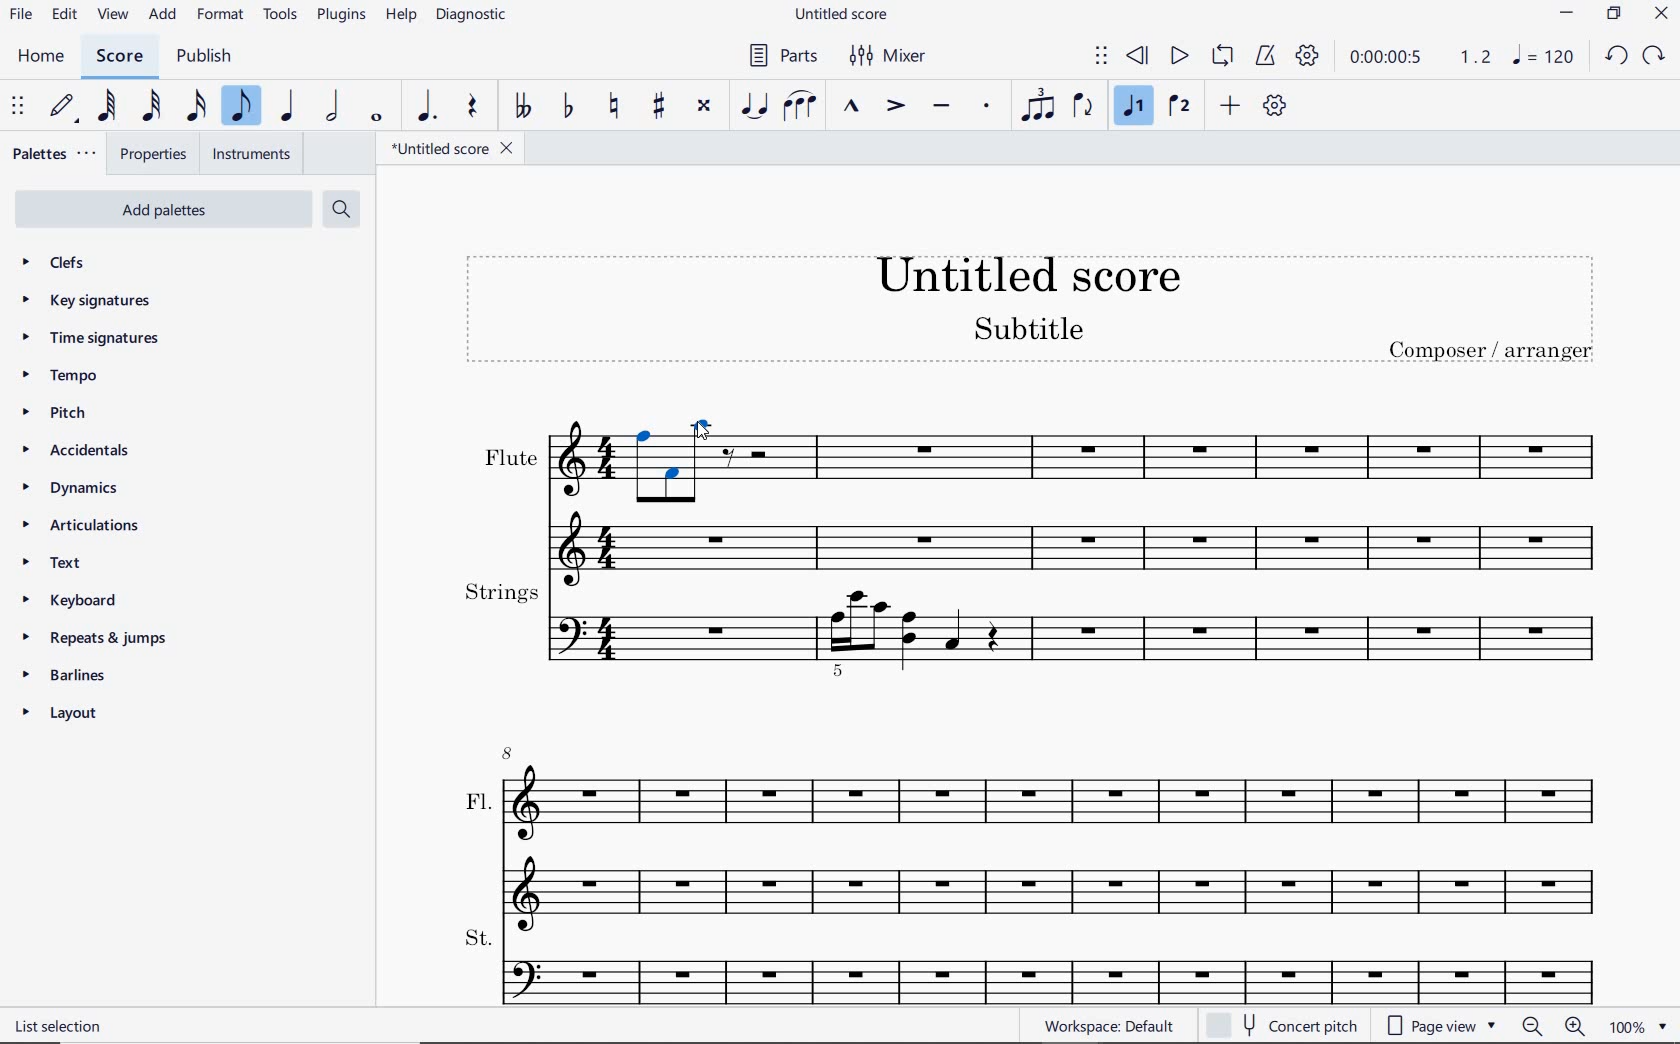 The width and height of the screenshot is (1680, 1044). Describe the element at coordinates (1030, 495) in the screenshot. I see `flute` at that location.